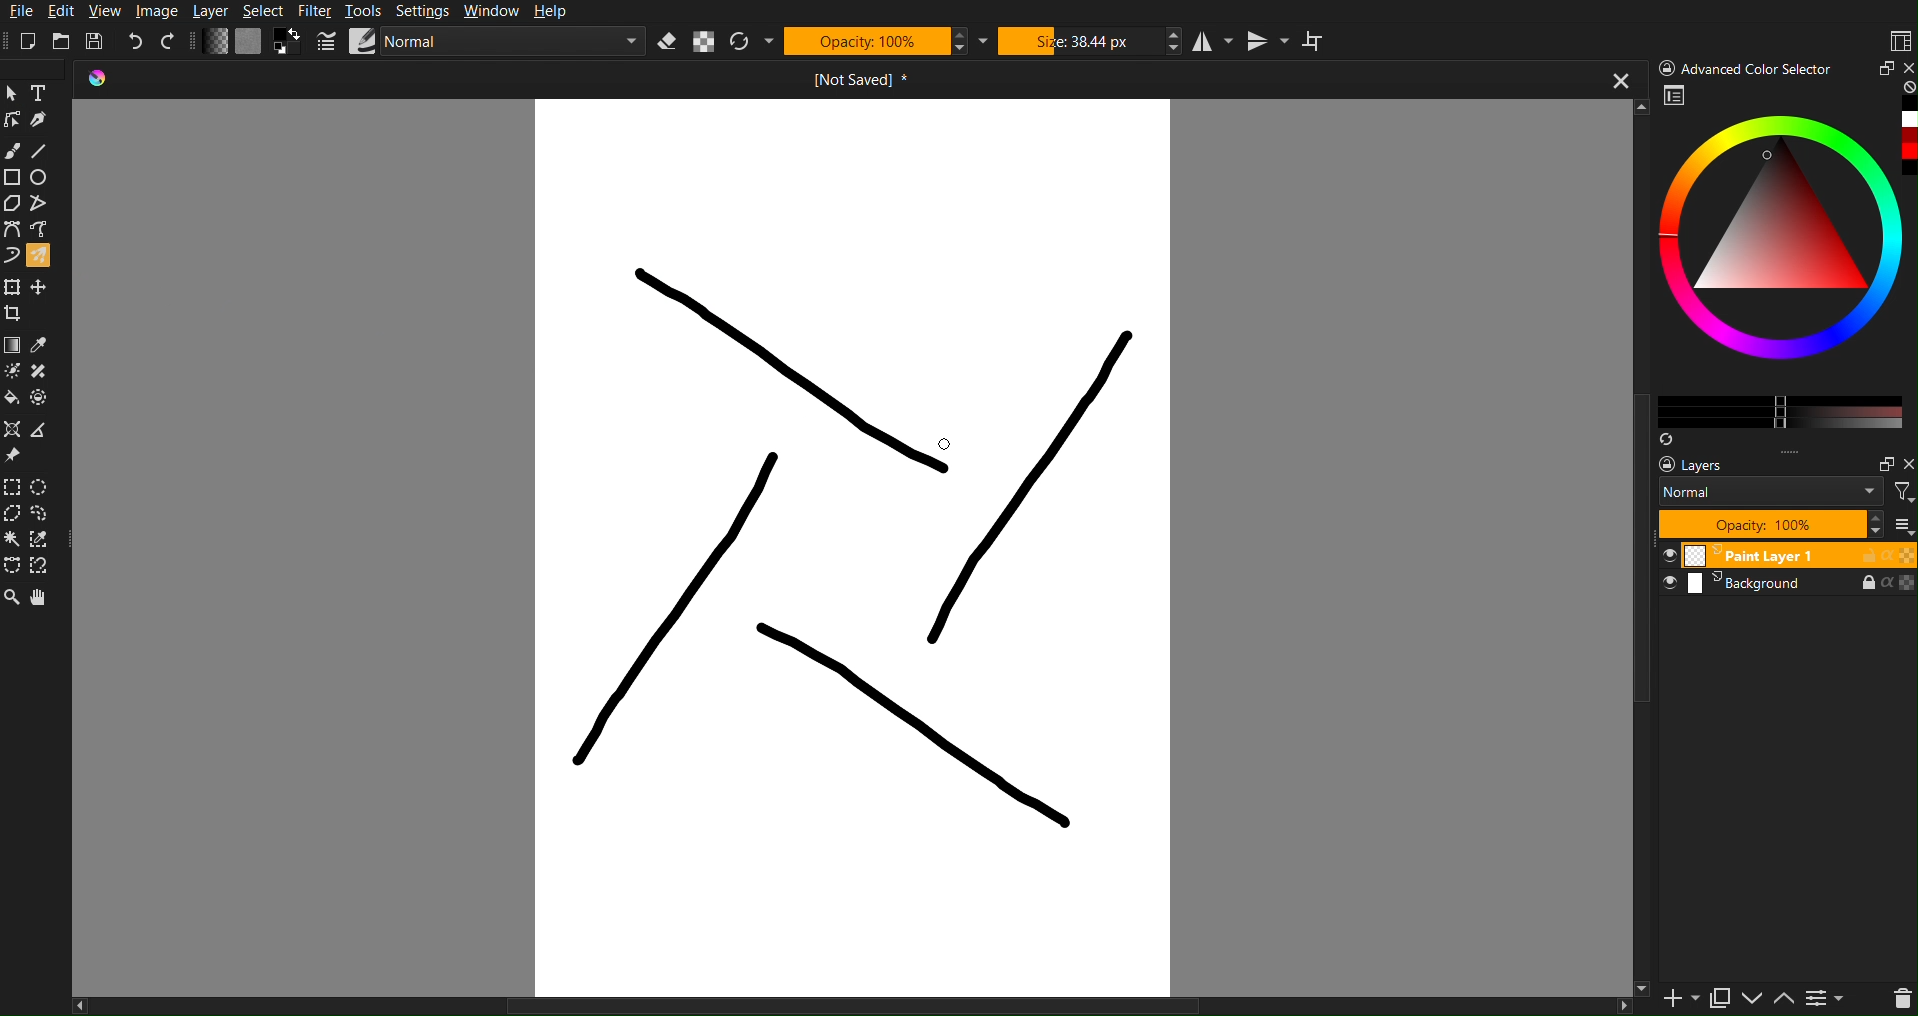 Image resolution: width=1918 pixels, height=1016 pixels. Describe the element at coordinates (48, 539) in the screenshot. I see `Similar color selection Tool` at that location.